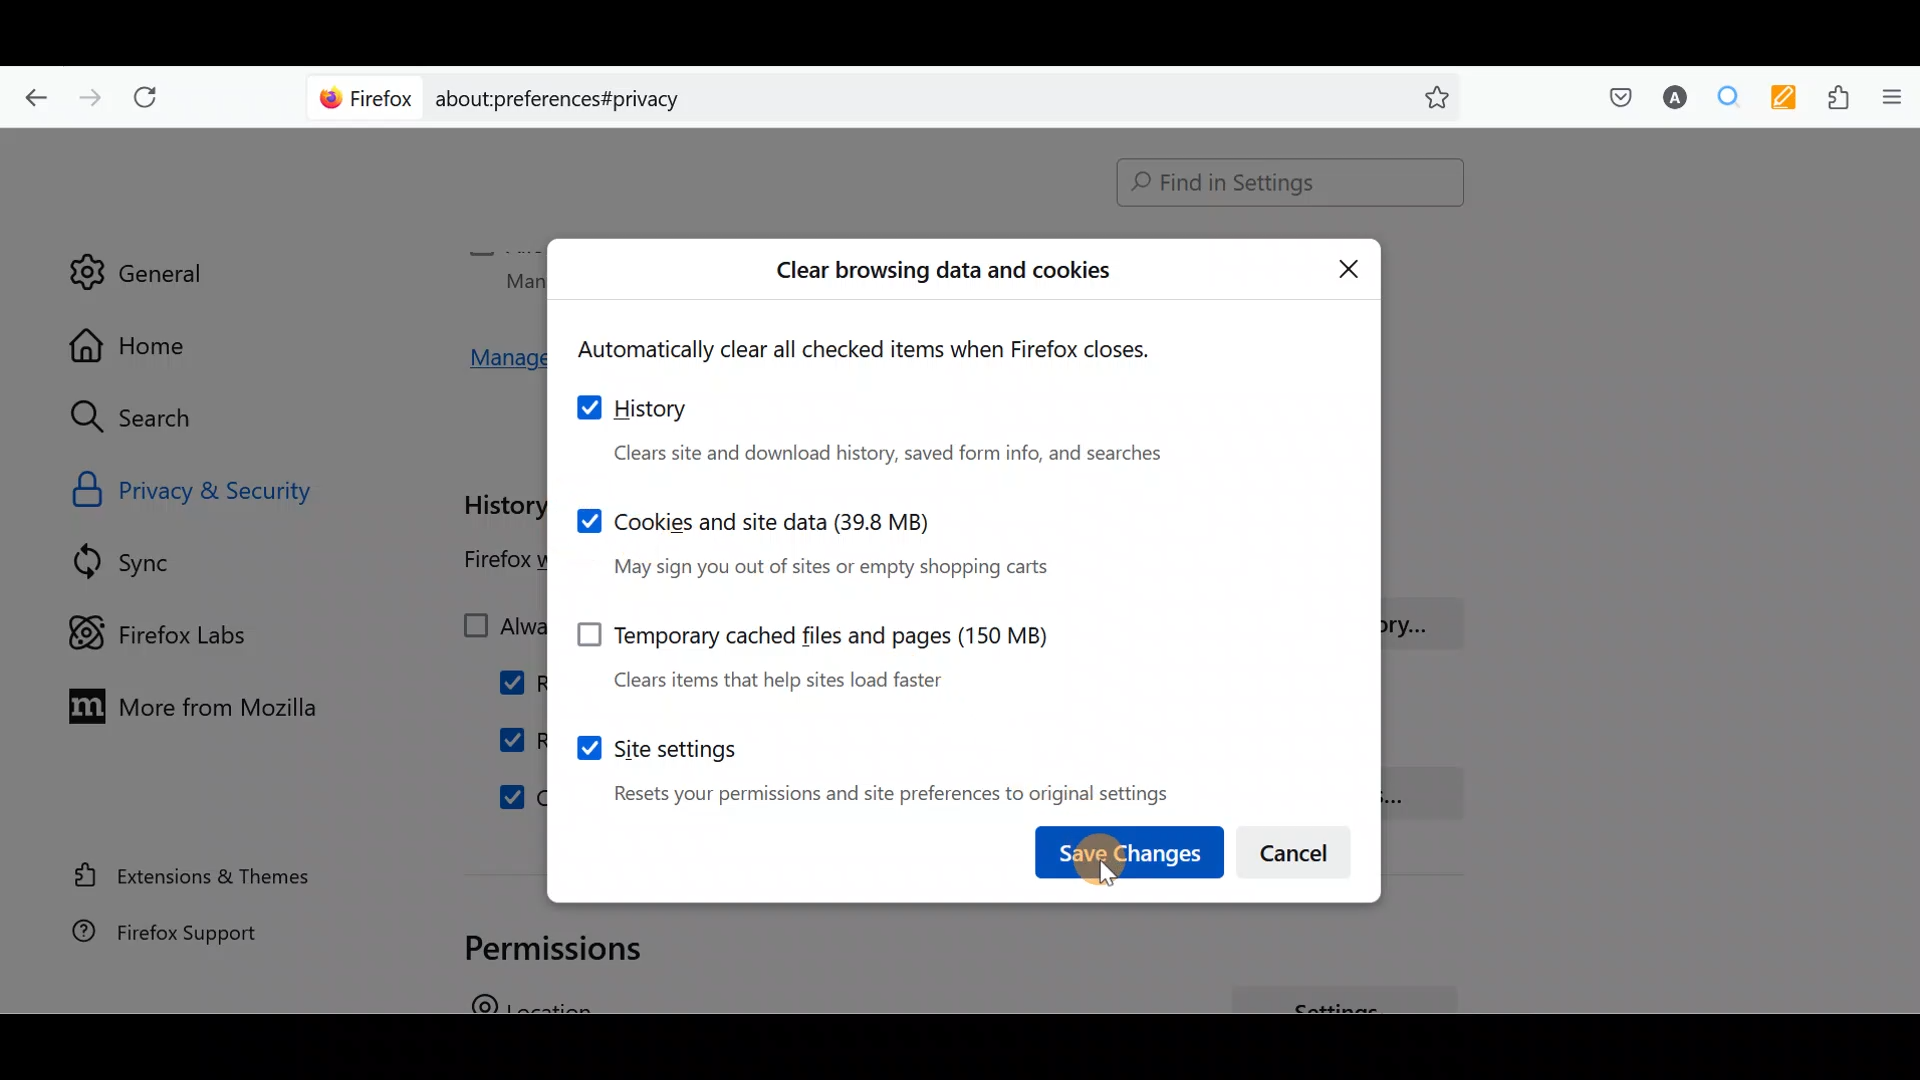  What do you see at coordinates (175, 631) in the screenshot?
I see `Firefox labs` at bounding box center [175, 631].